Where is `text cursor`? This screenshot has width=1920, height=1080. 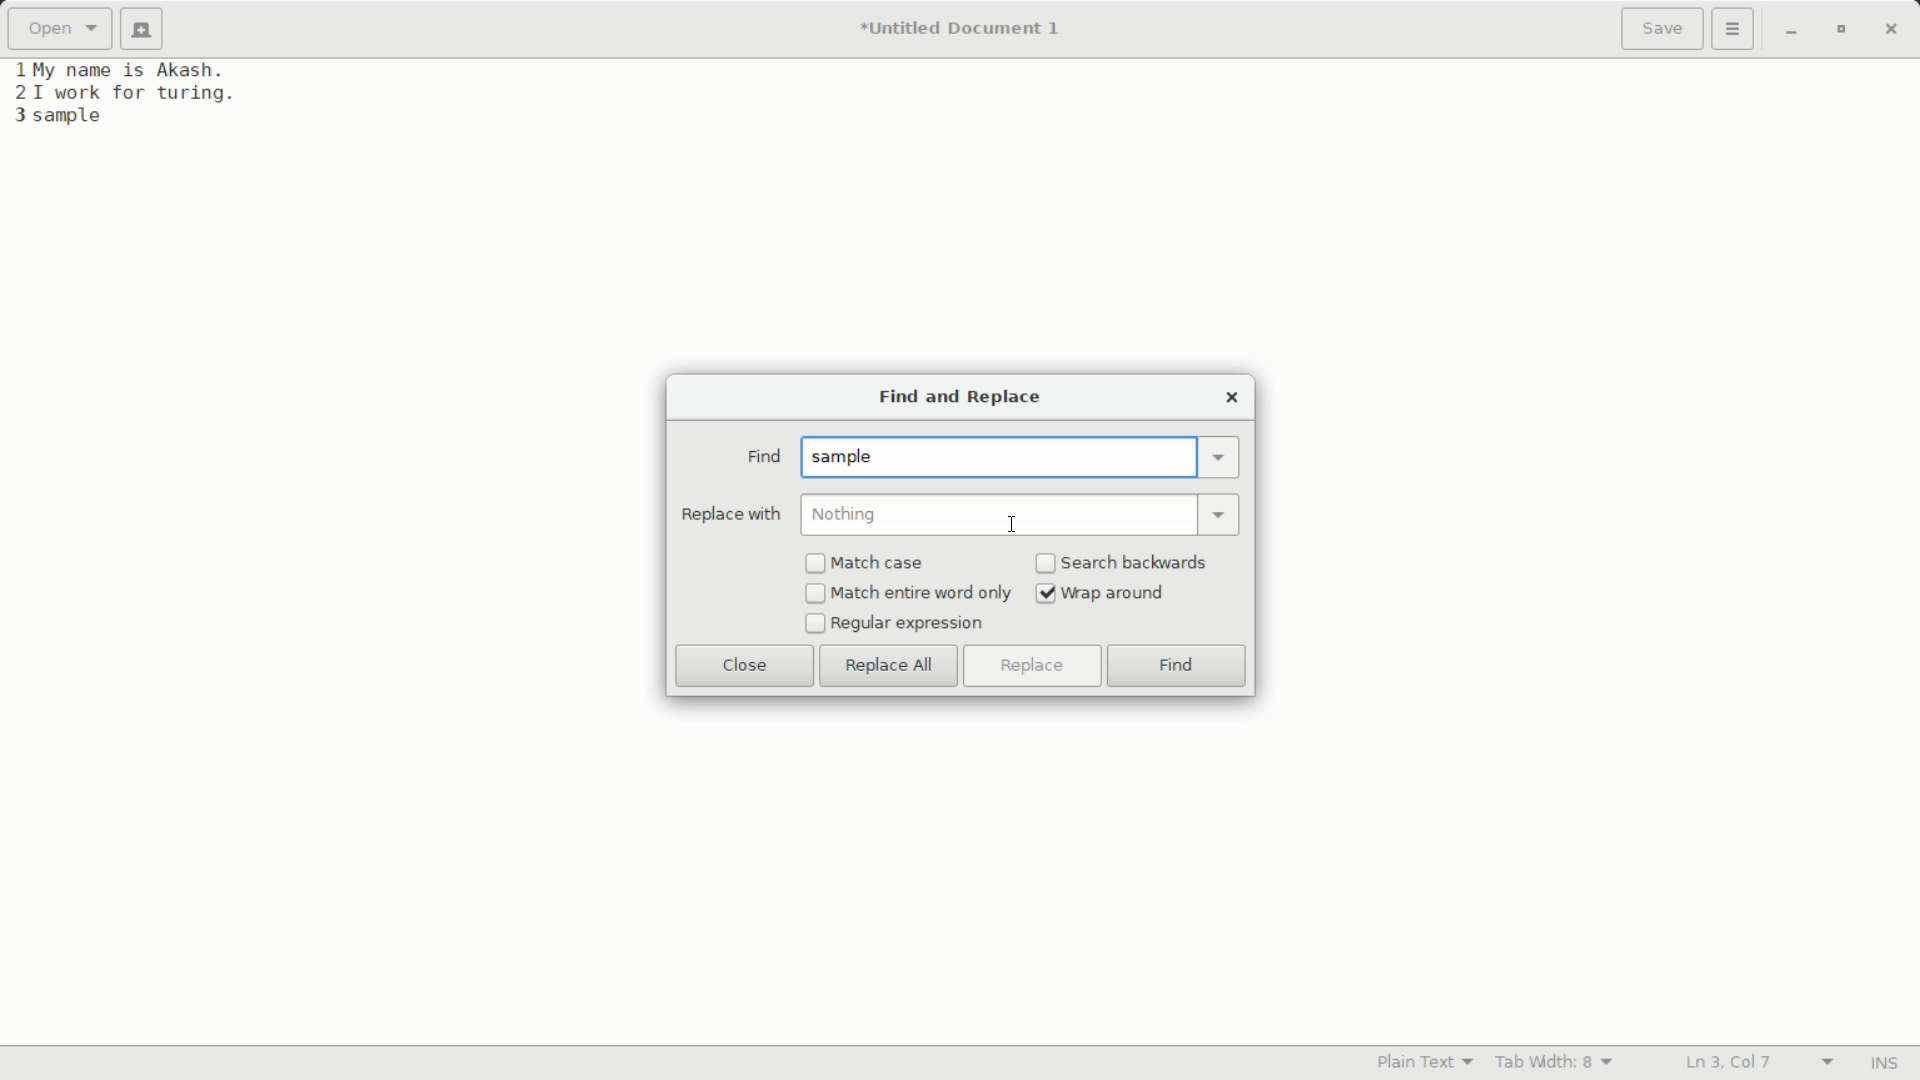 text cursor is located at coordinates (1012, 522).